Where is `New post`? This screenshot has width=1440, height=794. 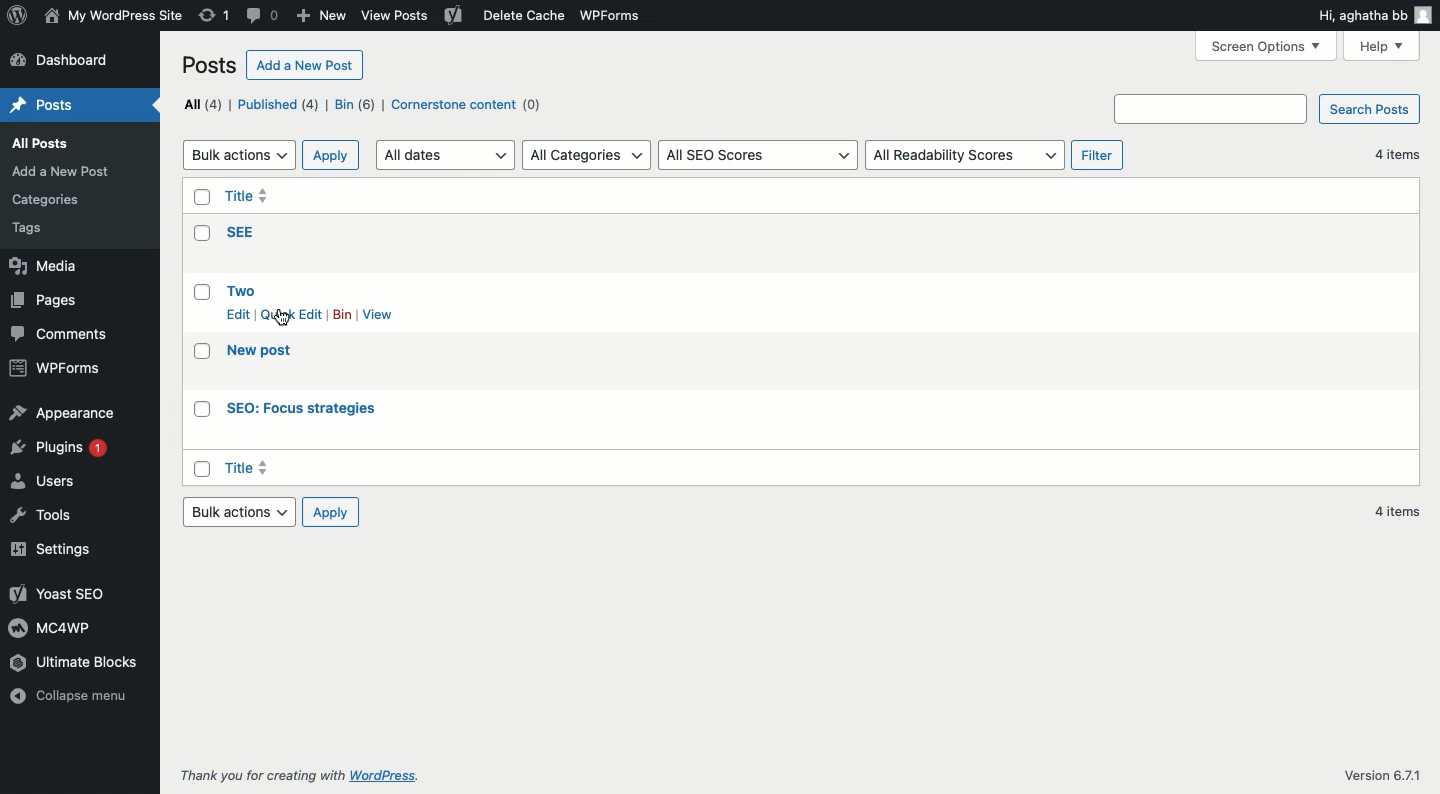
New post is located at coordinates (263, 352).